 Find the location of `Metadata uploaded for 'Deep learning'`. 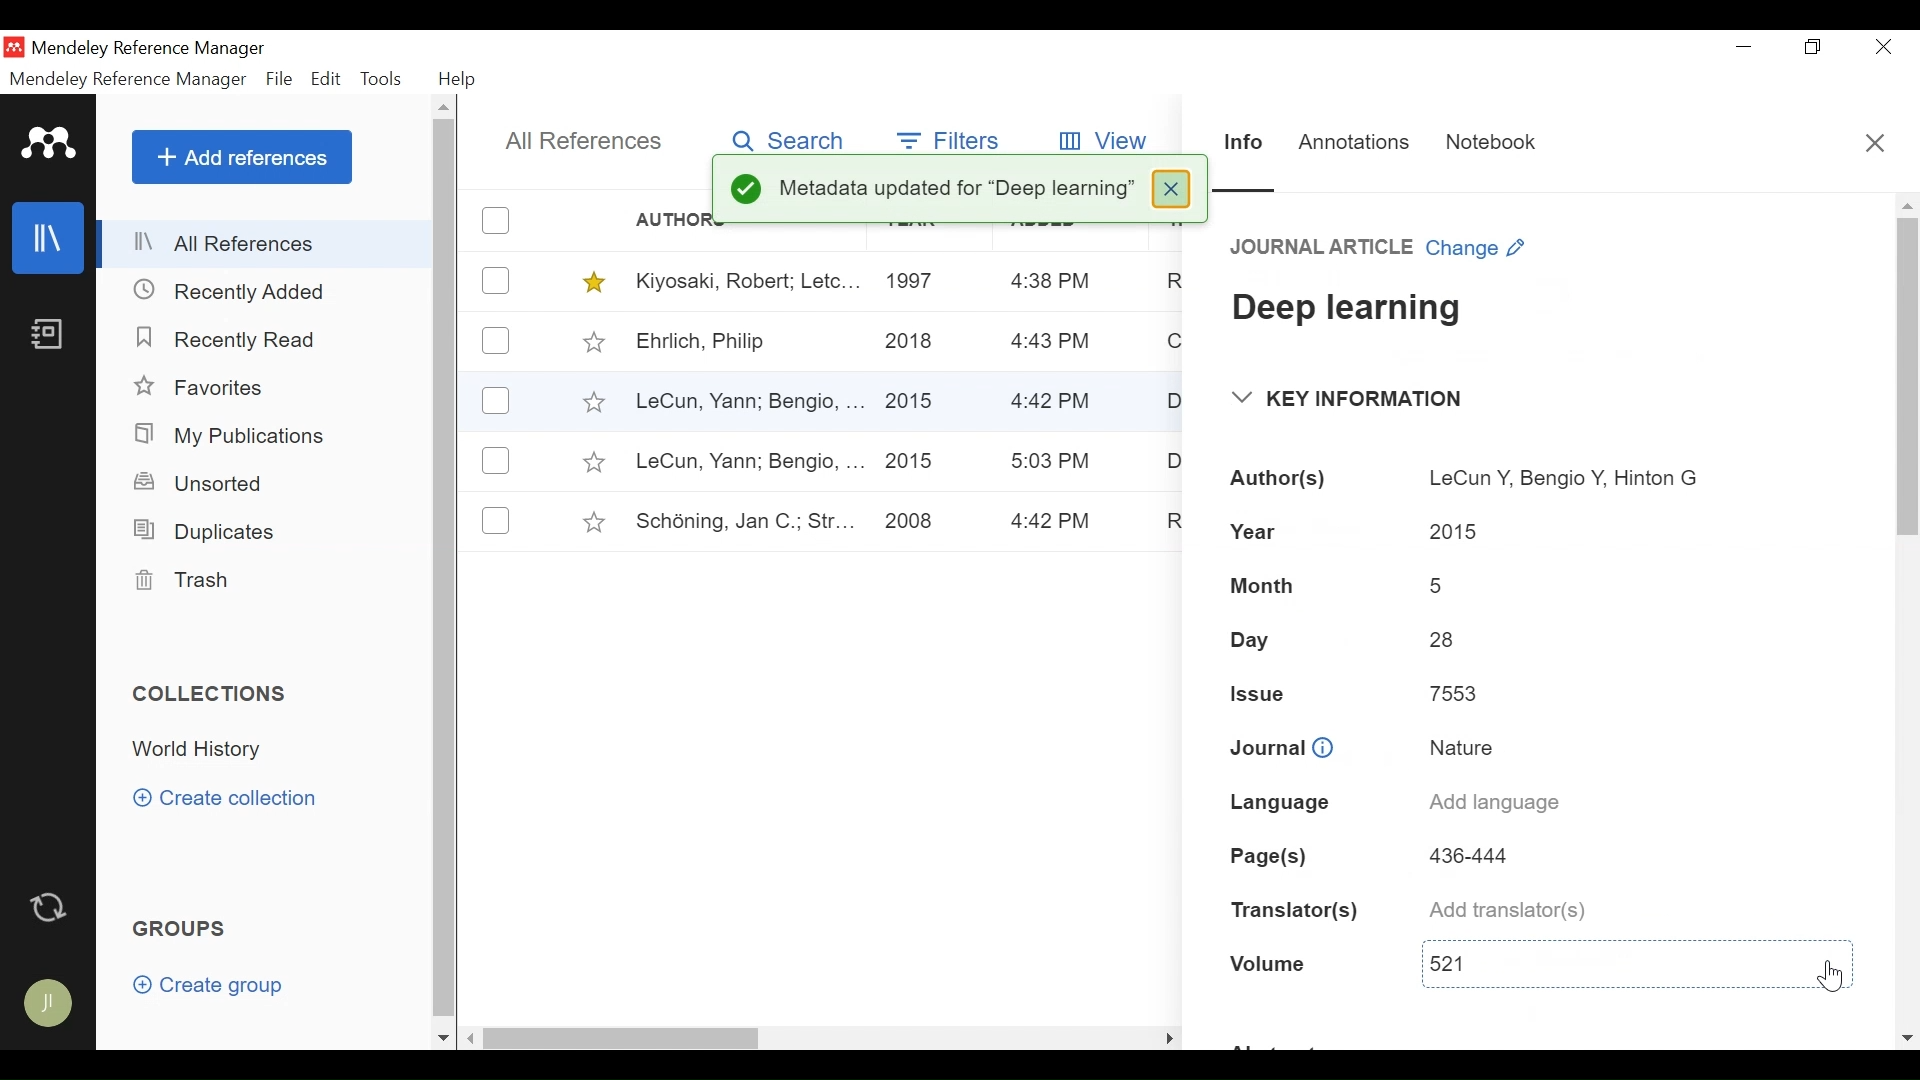

Metadata uploaded for 'Deep learning' is located at coordinates (960, 184).